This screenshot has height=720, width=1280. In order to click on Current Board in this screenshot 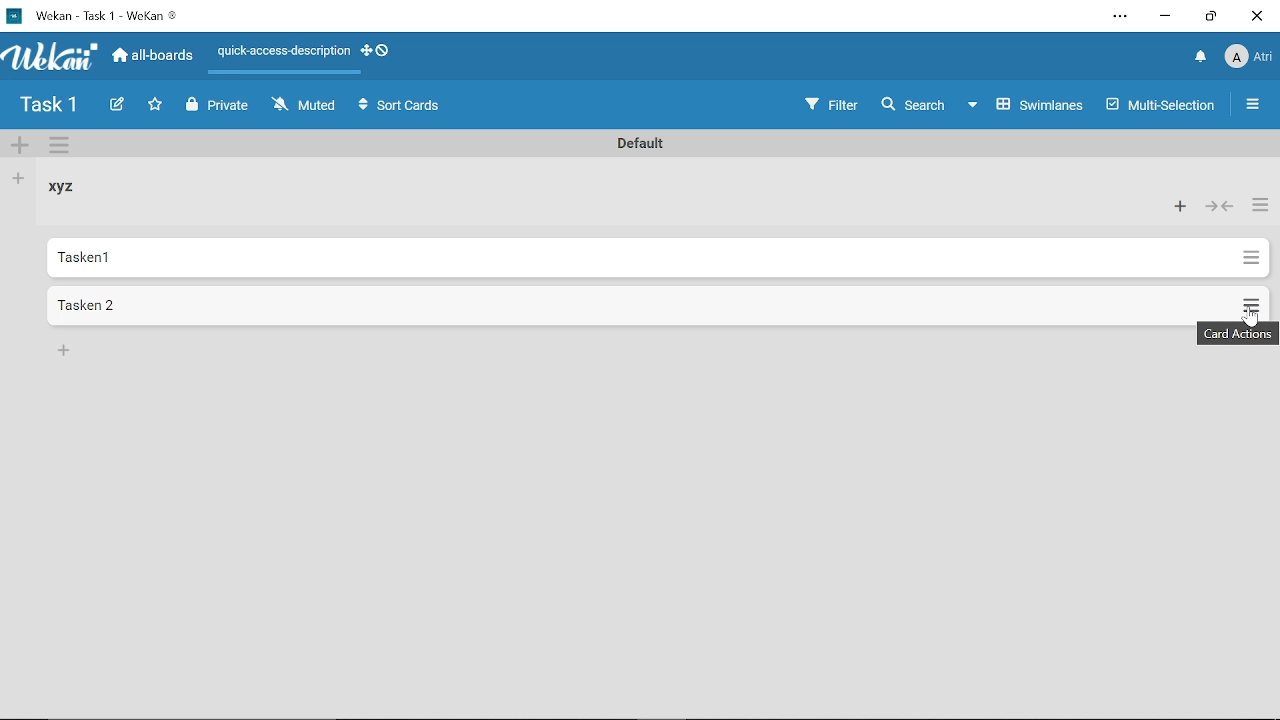, I will do `click(50, 107)`.